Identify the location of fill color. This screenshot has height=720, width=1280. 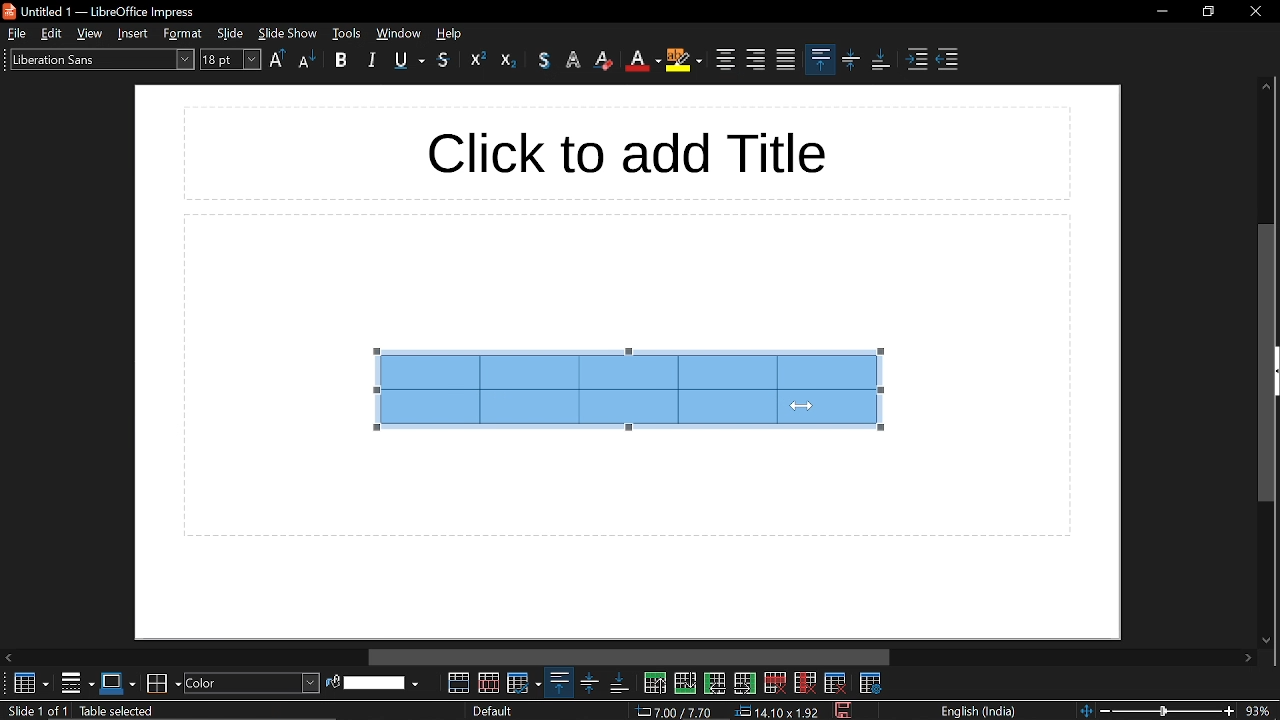
(333, 681).